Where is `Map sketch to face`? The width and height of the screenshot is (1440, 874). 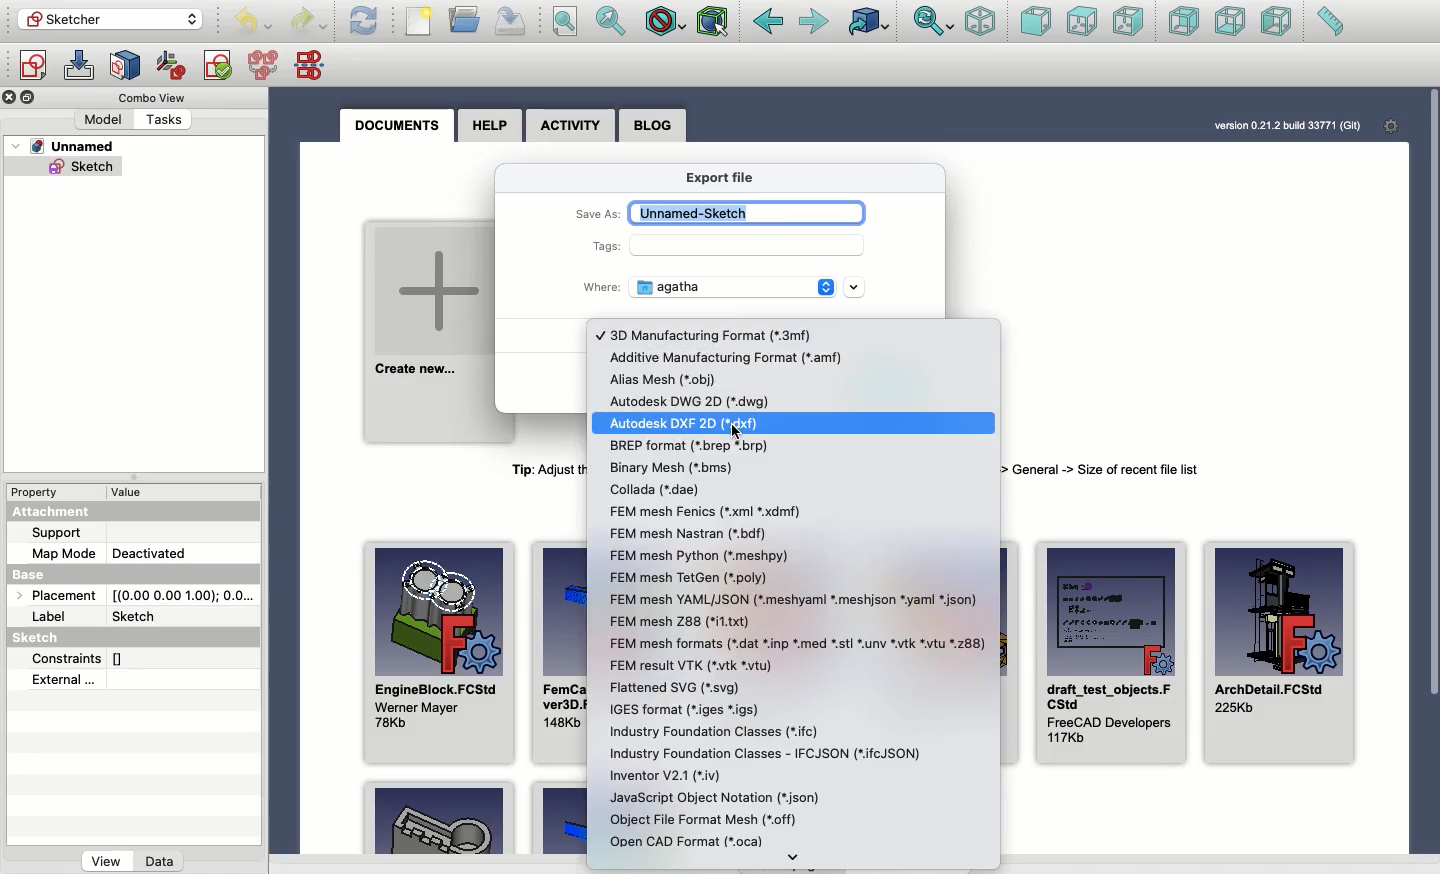
Map sketch to face is located at coordinates (129, 65).